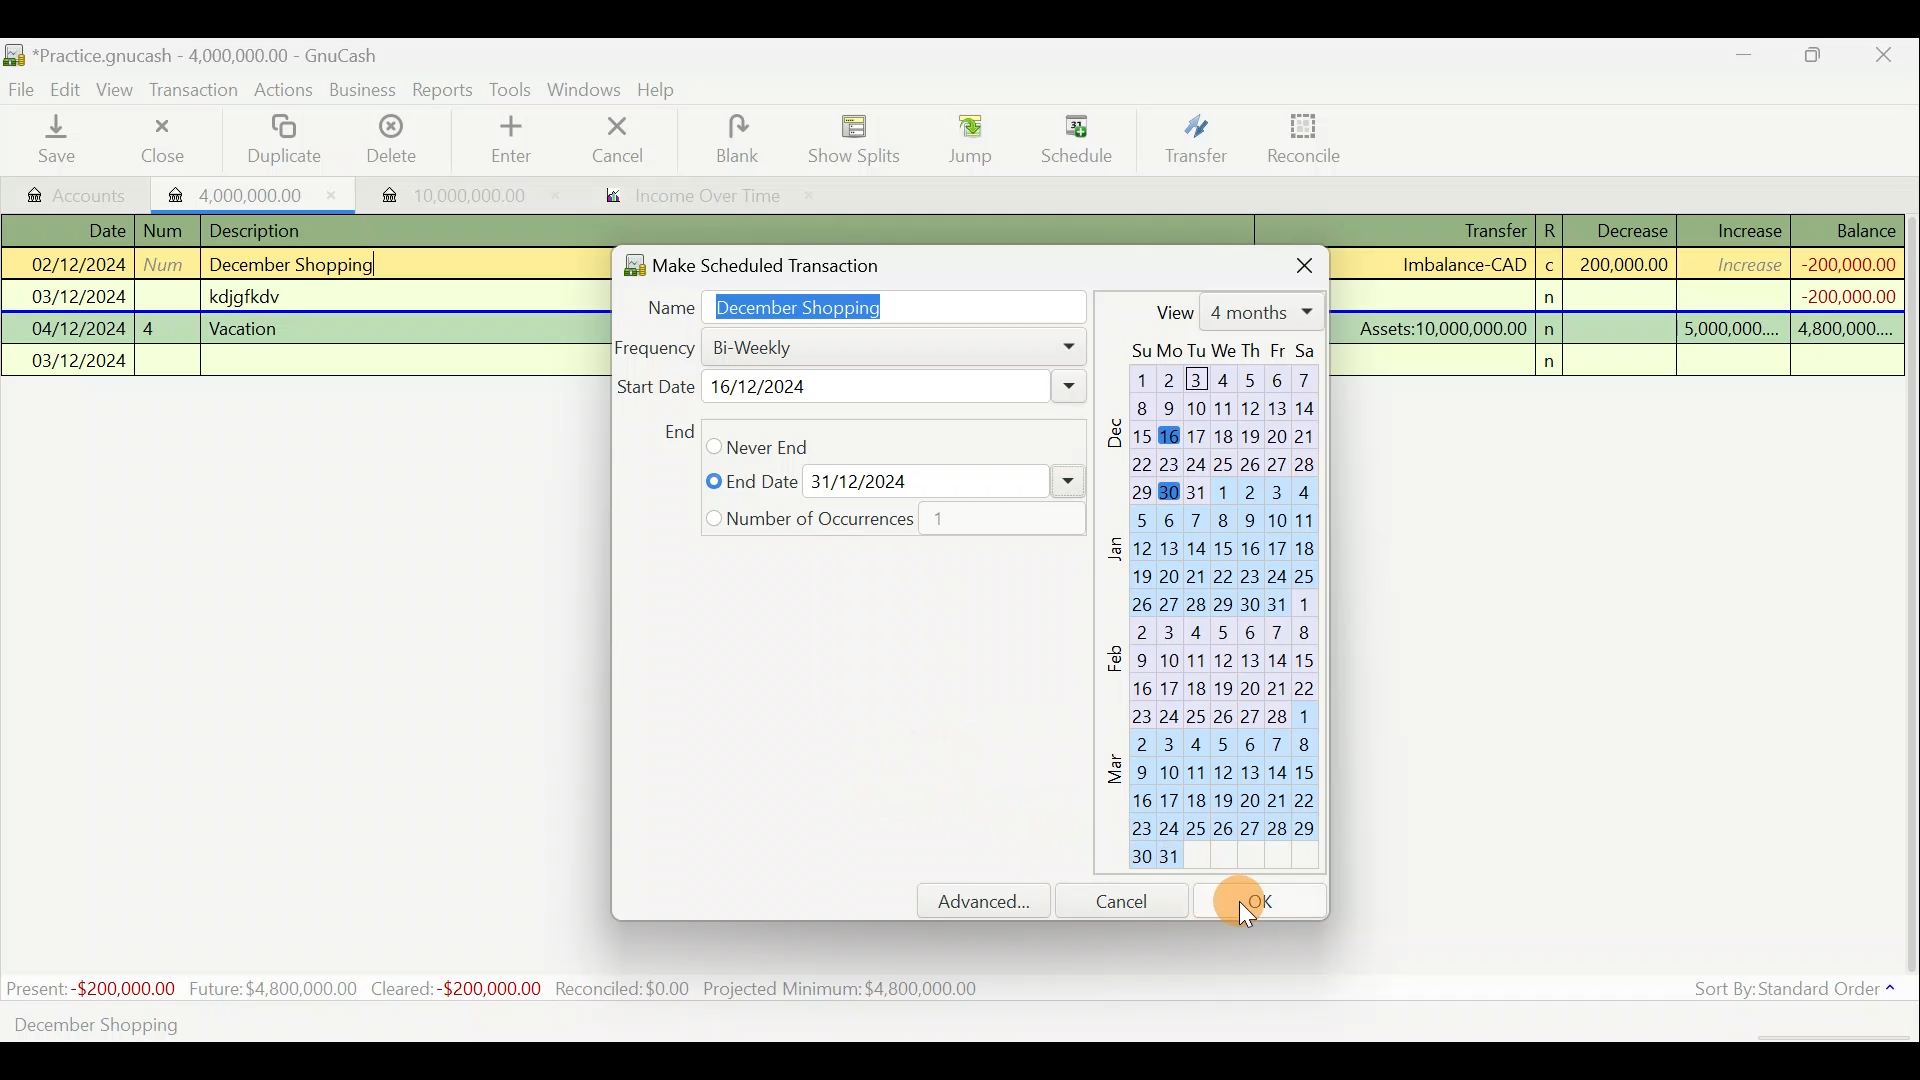 The height and width of the screenshot is (1080, 1920). I want to click on Maximise, so click(1815, 58).